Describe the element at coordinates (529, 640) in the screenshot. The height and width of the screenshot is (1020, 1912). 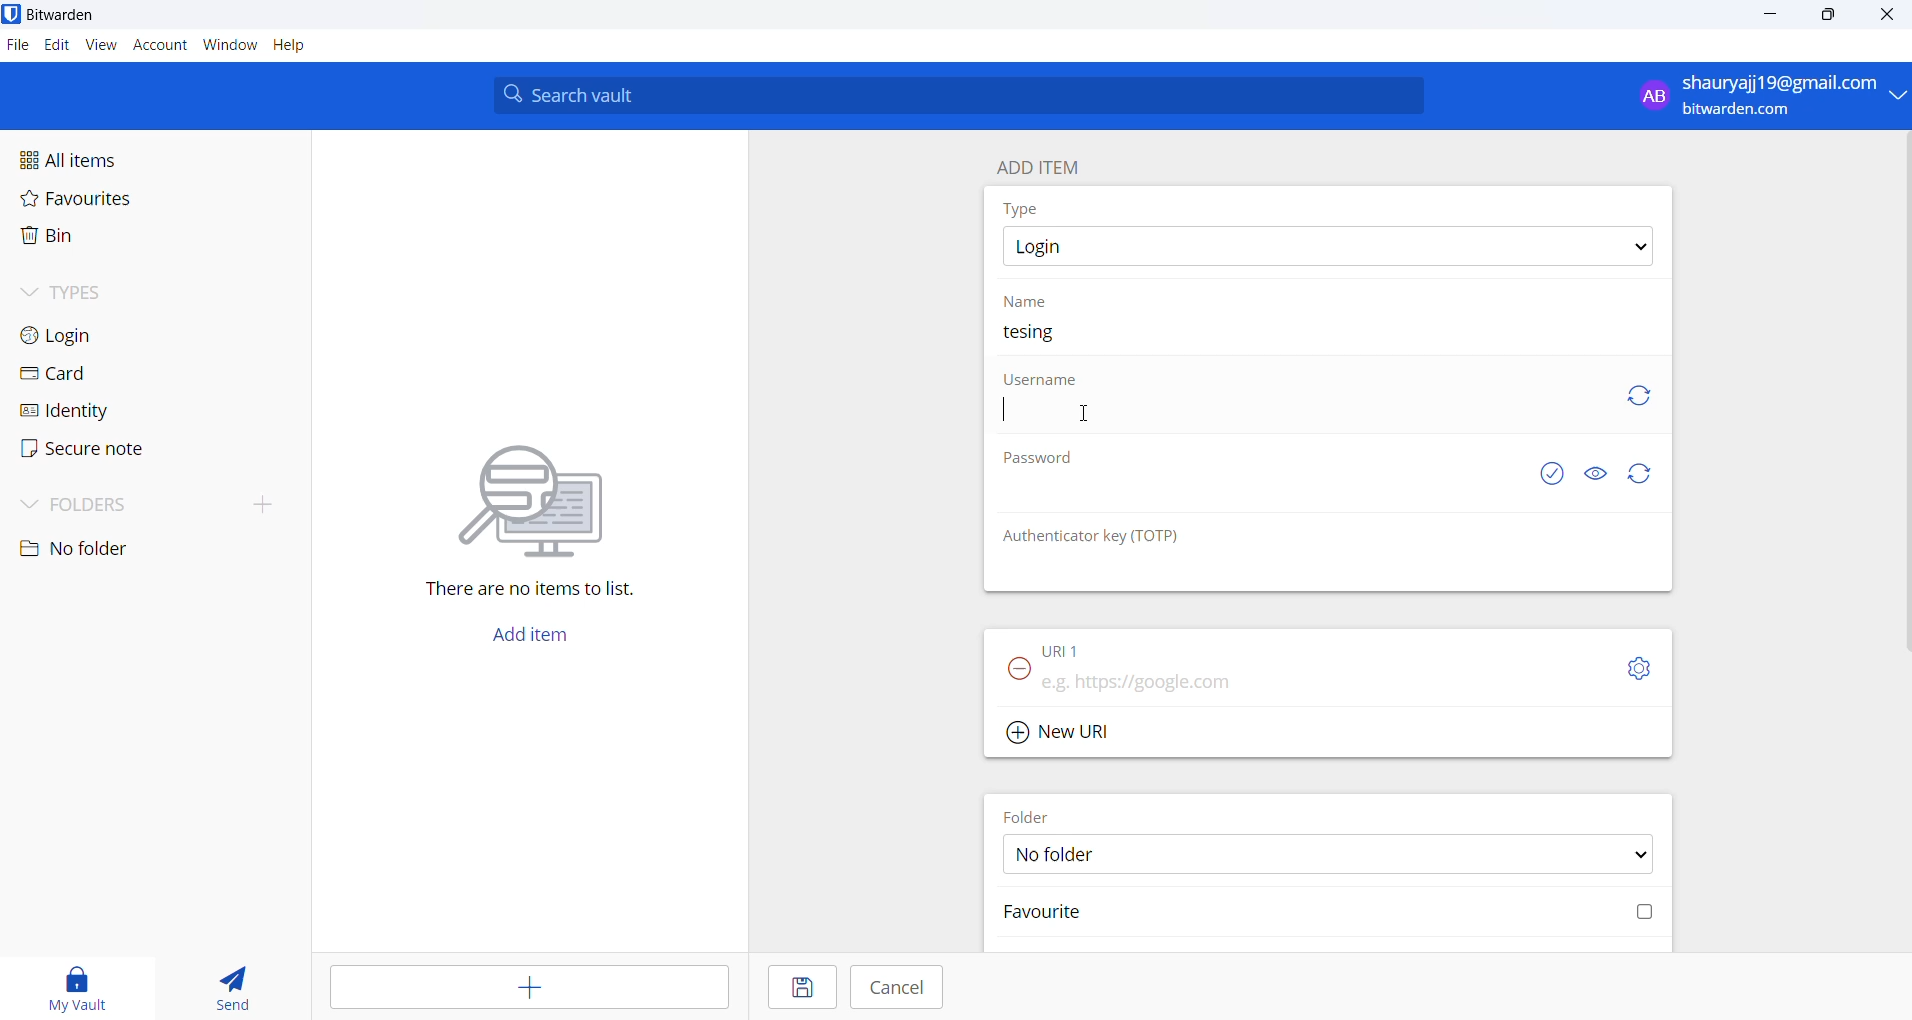
I see `Add item` at that location.